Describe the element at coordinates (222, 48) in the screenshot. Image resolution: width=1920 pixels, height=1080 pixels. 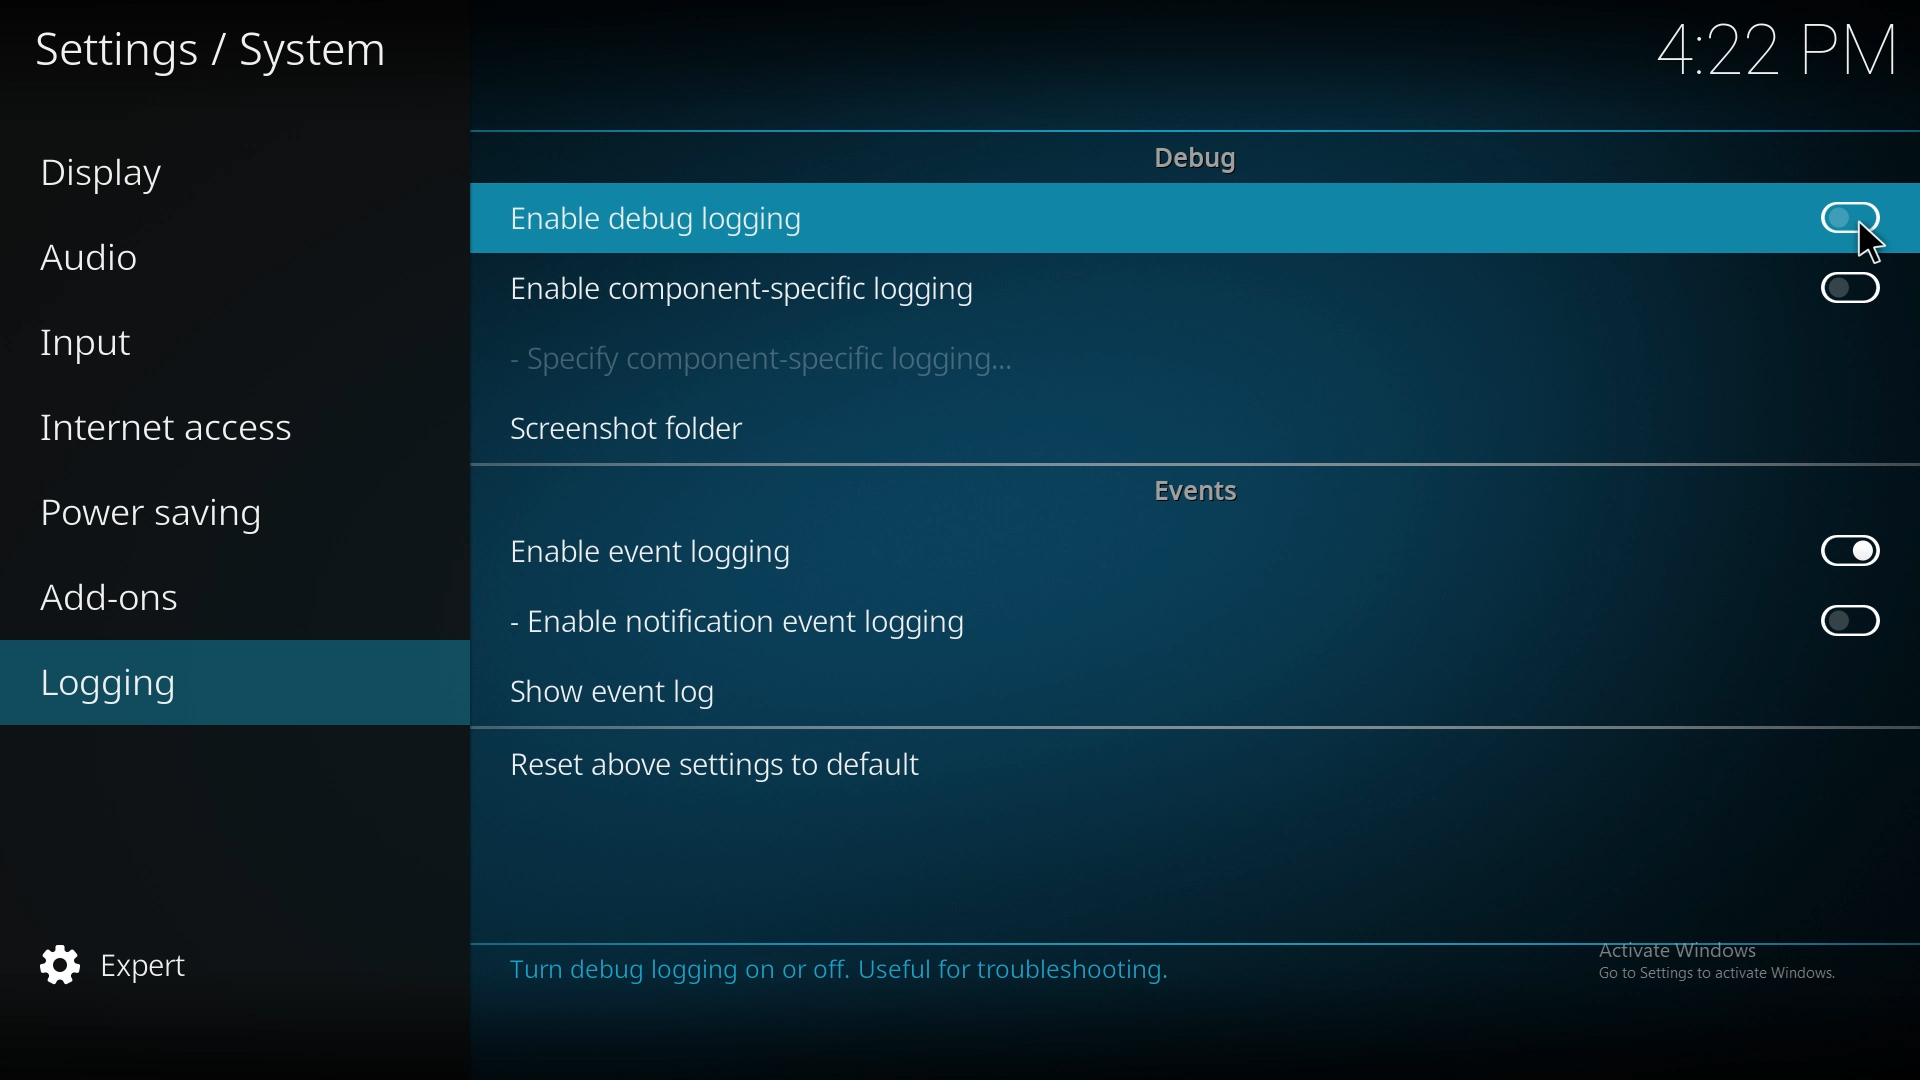
I see `settings` at that location.